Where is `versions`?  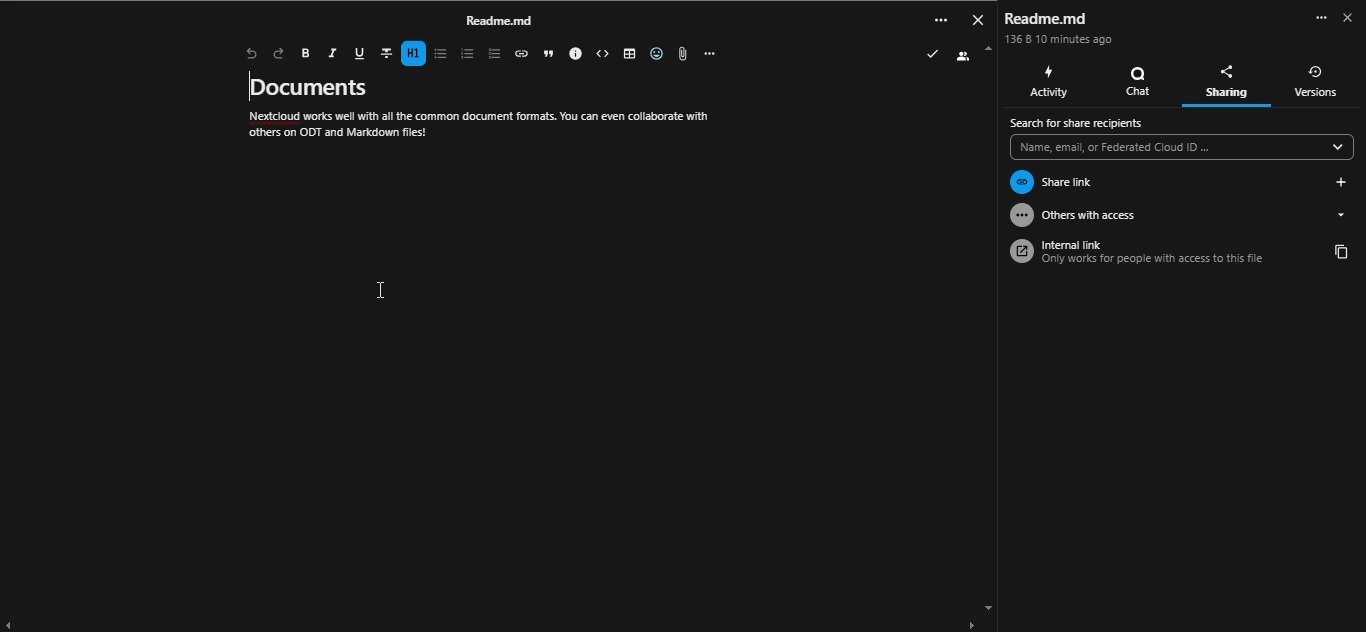 versions is located at coordinates (1316, 79).